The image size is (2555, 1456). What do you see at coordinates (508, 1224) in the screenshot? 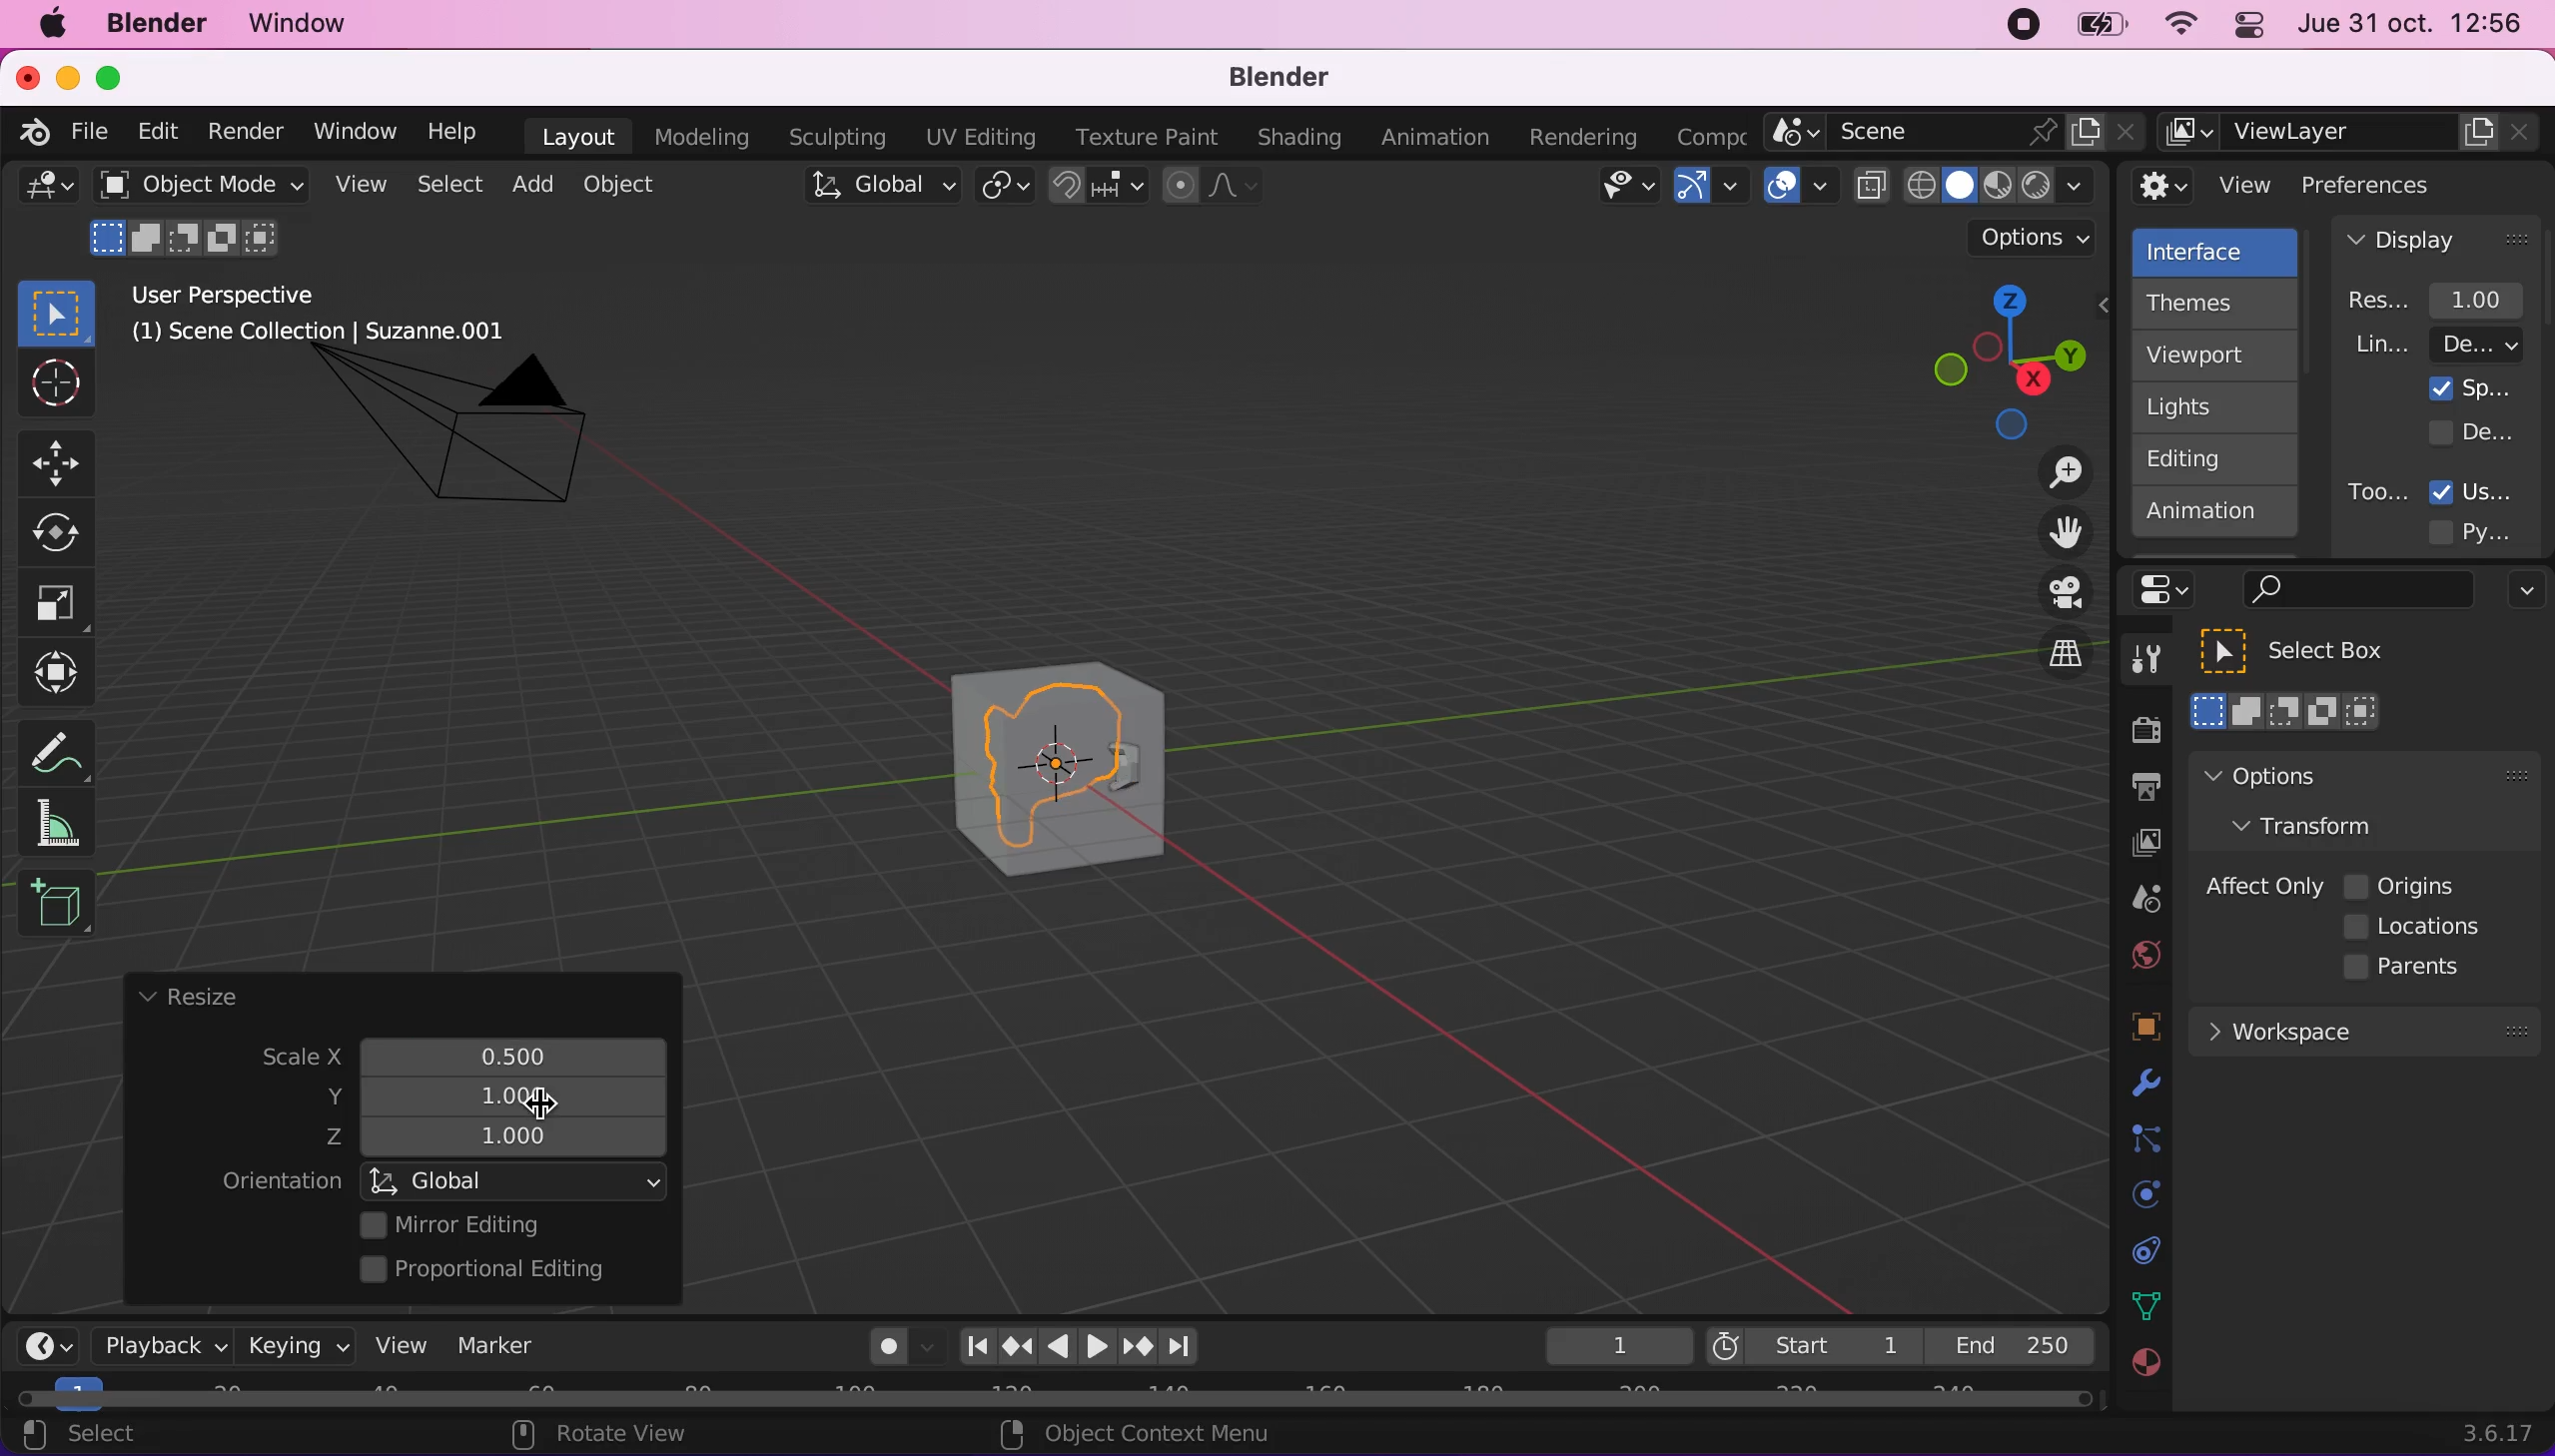
I see `mirror editing` at bounding box center [508, 1224].